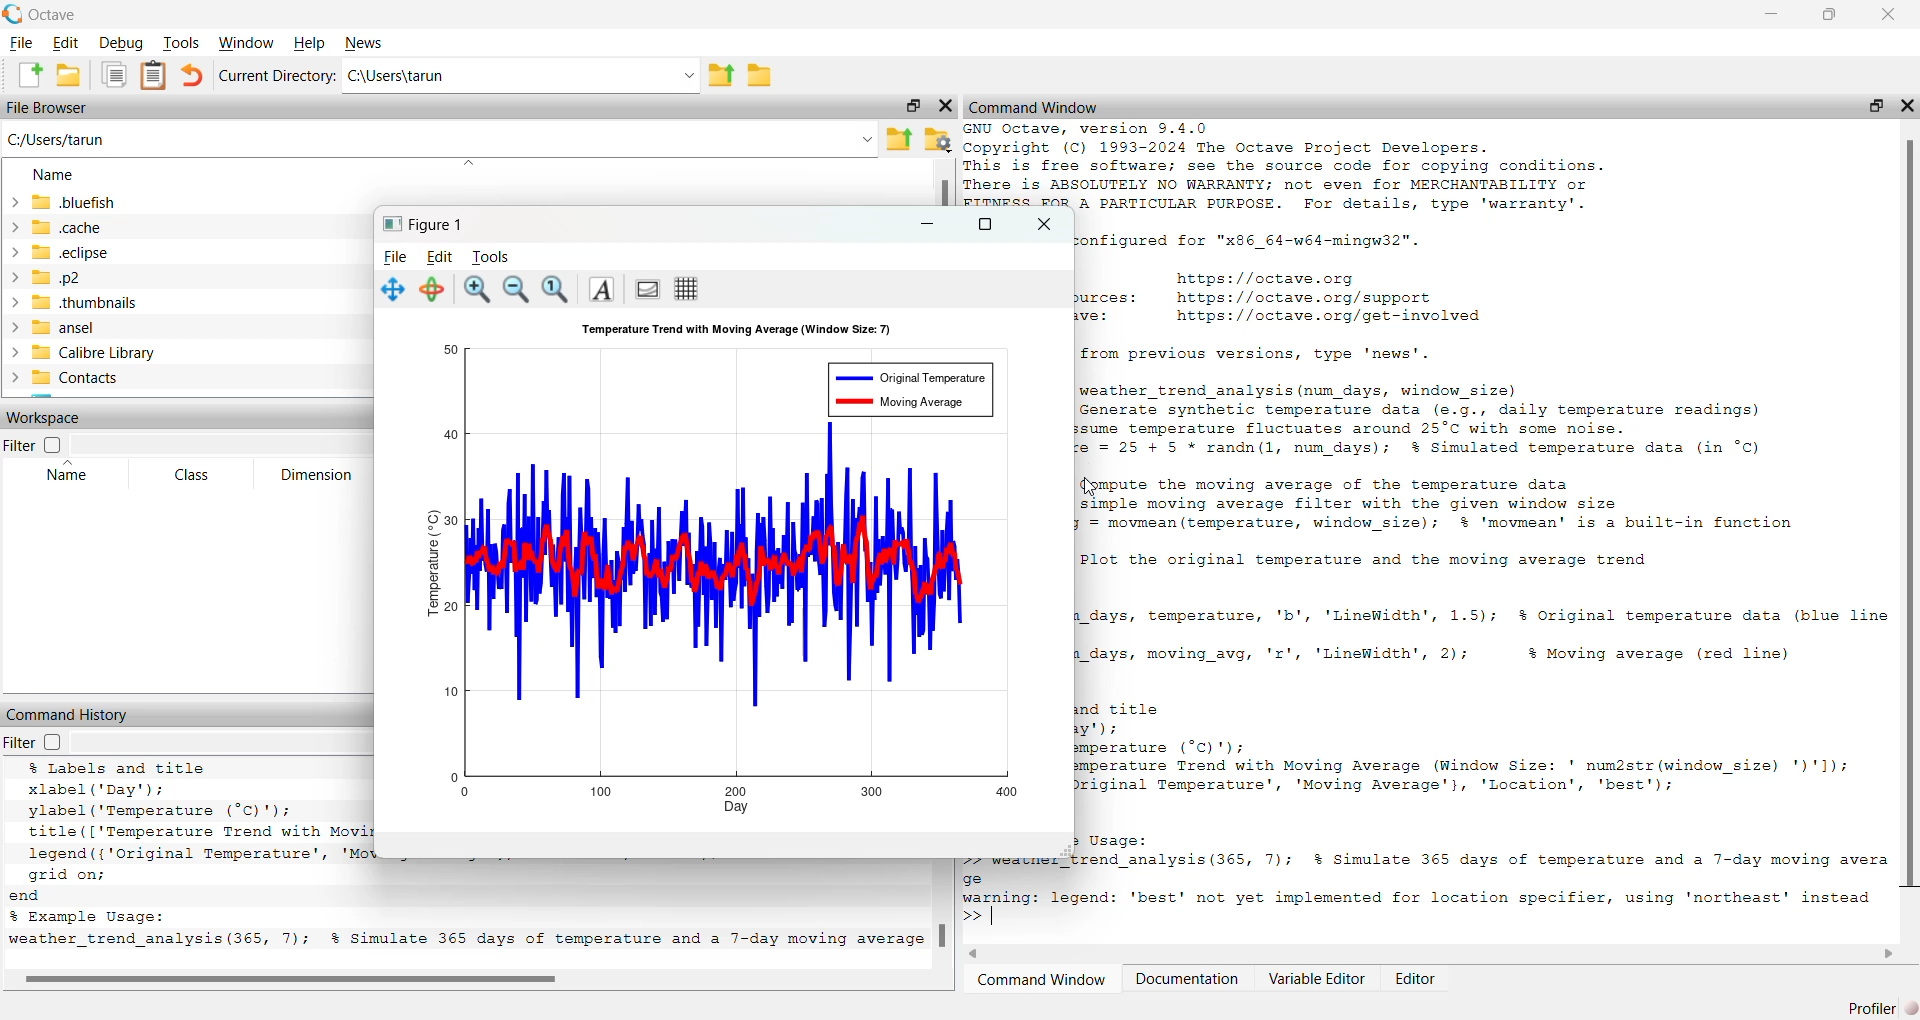 This screenshot has height=1020, width=1920. I want to click on .thubnails, so click(72, 302).